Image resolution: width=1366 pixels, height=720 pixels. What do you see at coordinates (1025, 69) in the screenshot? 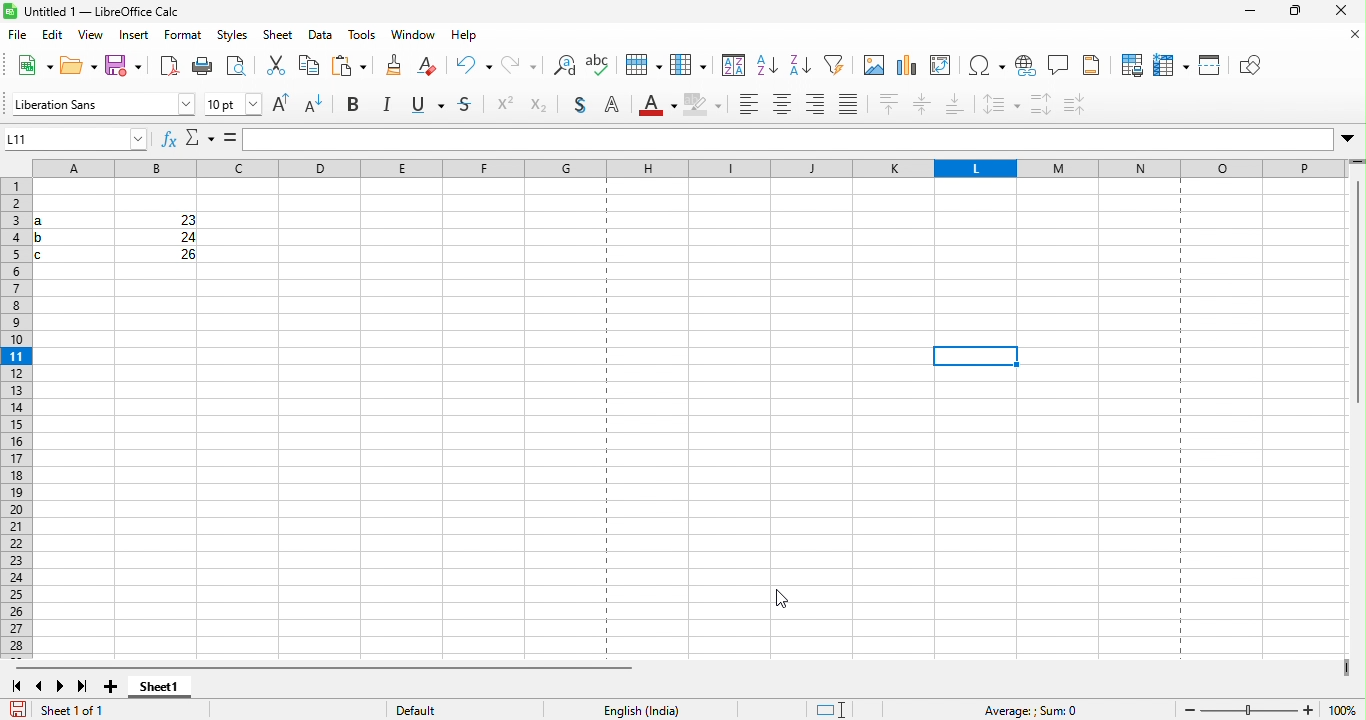
I see `hyperlink` at bounding box center [1025, 69].